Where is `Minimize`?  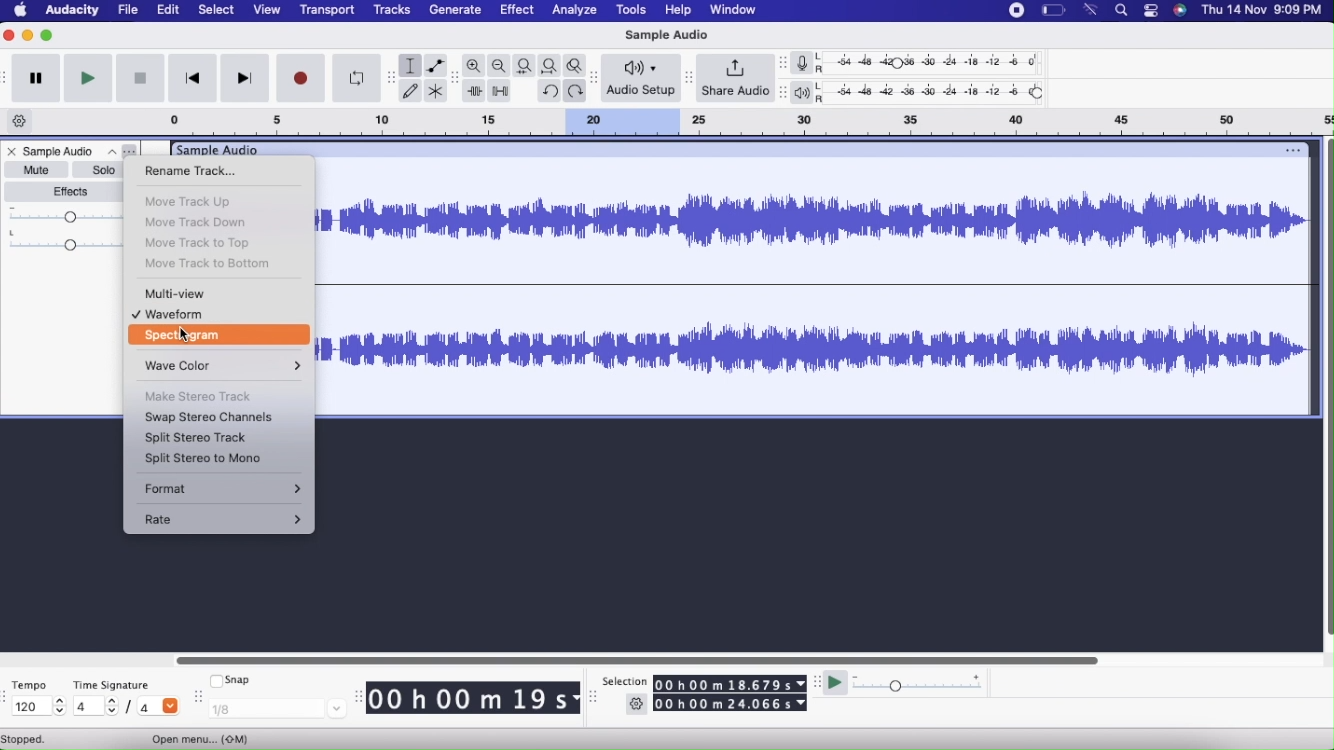
Minimize is located at coordinates (29, 36).